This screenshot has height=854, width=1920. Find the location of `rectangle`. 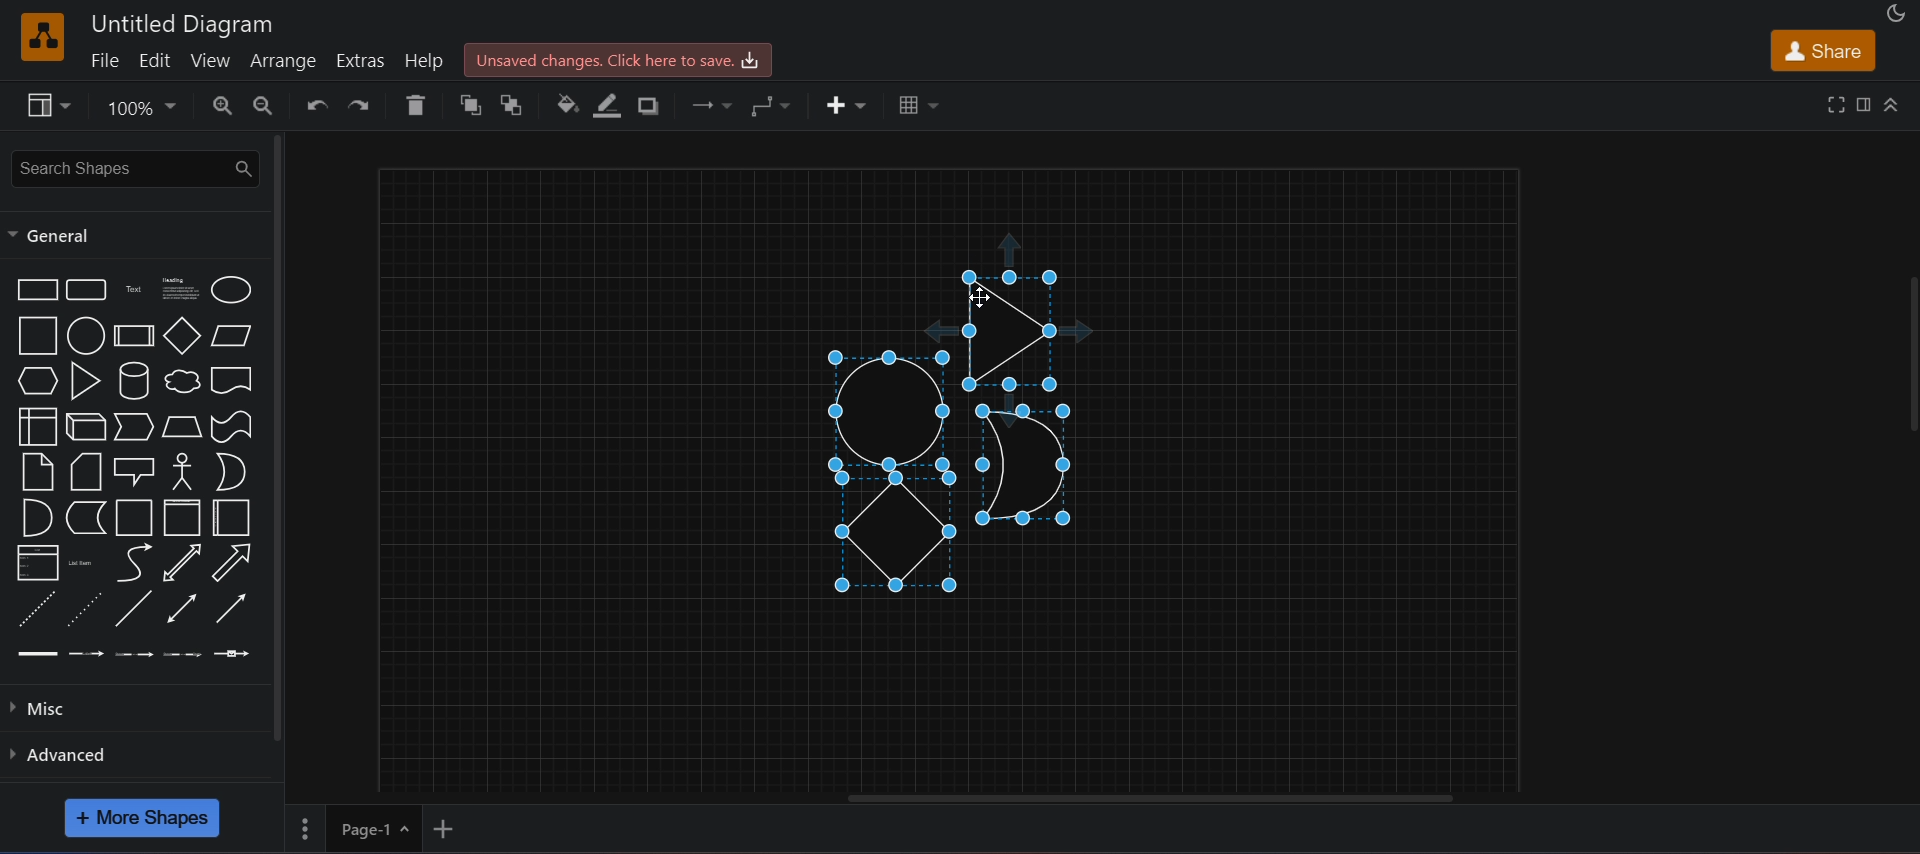

rectangle is located at coordinates (34, 289).